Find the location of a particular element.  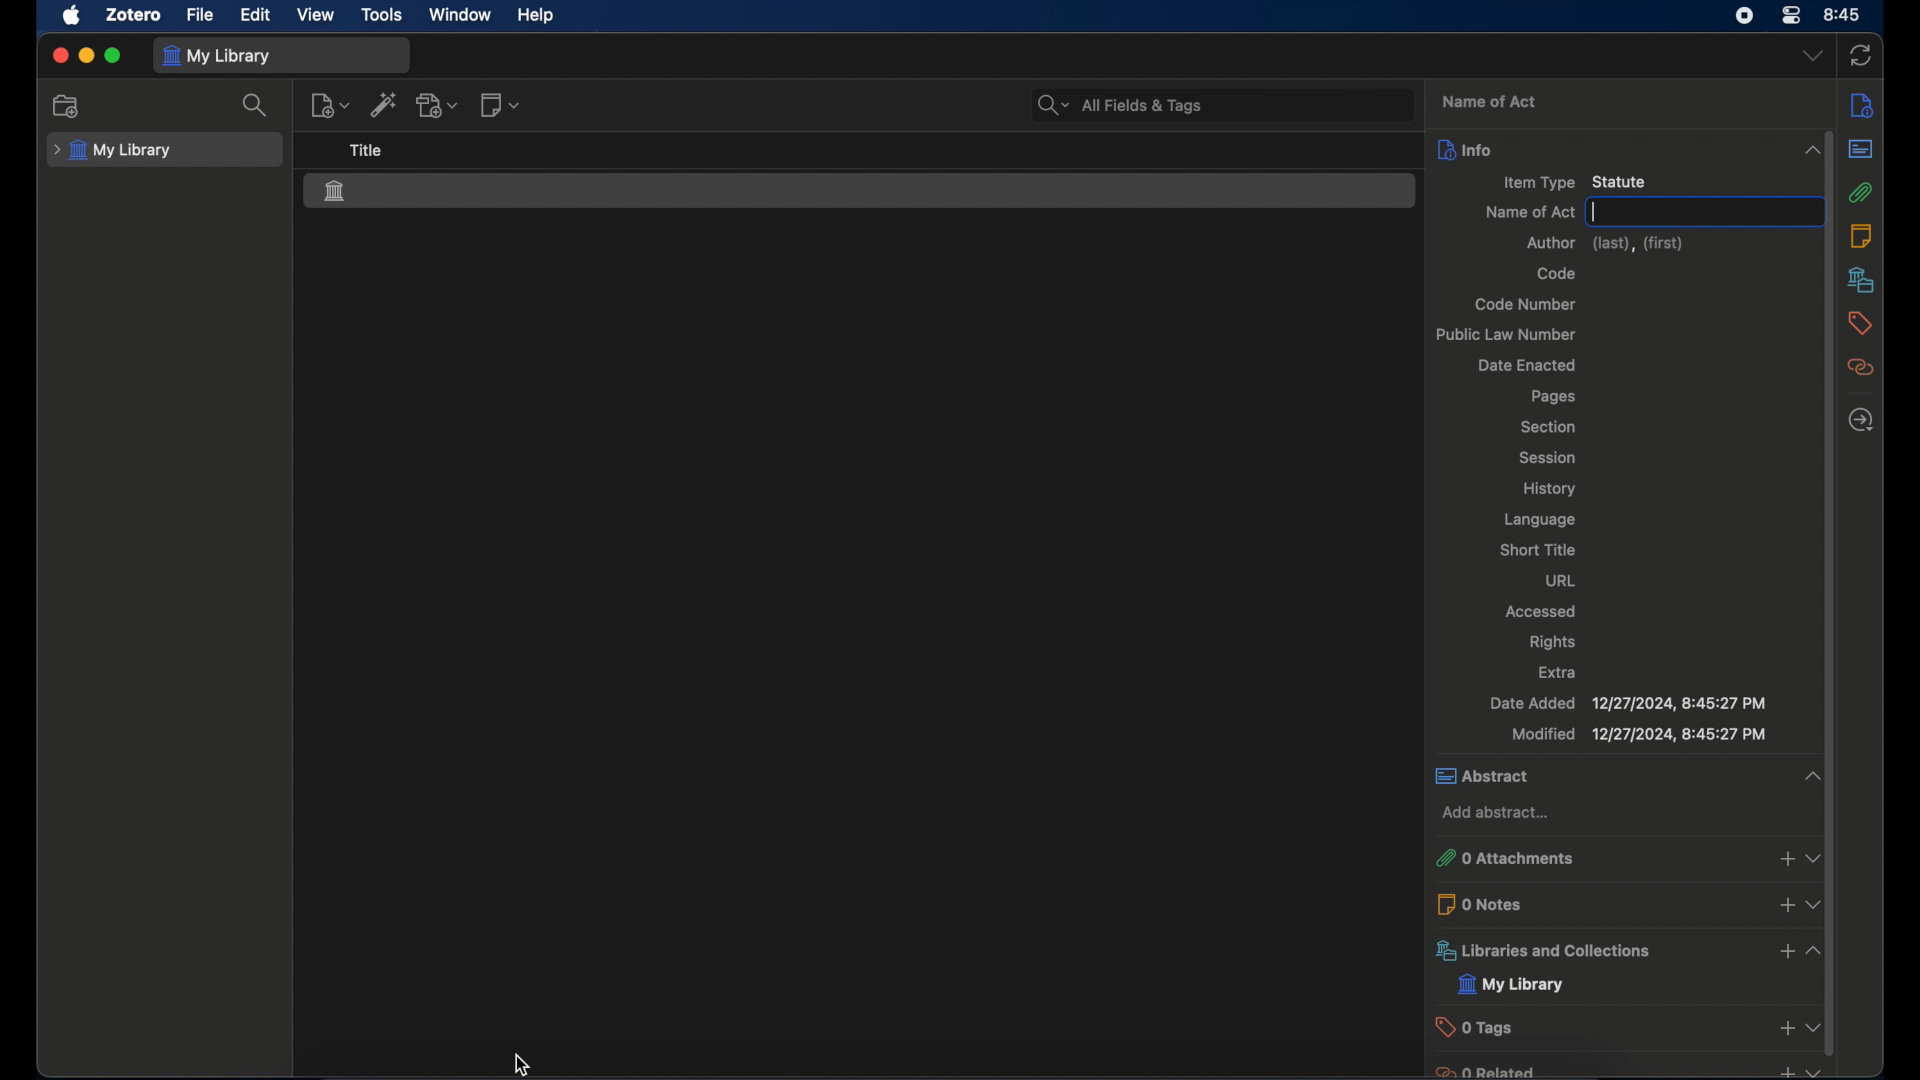

attachments is located at coordinates (1861, 193).